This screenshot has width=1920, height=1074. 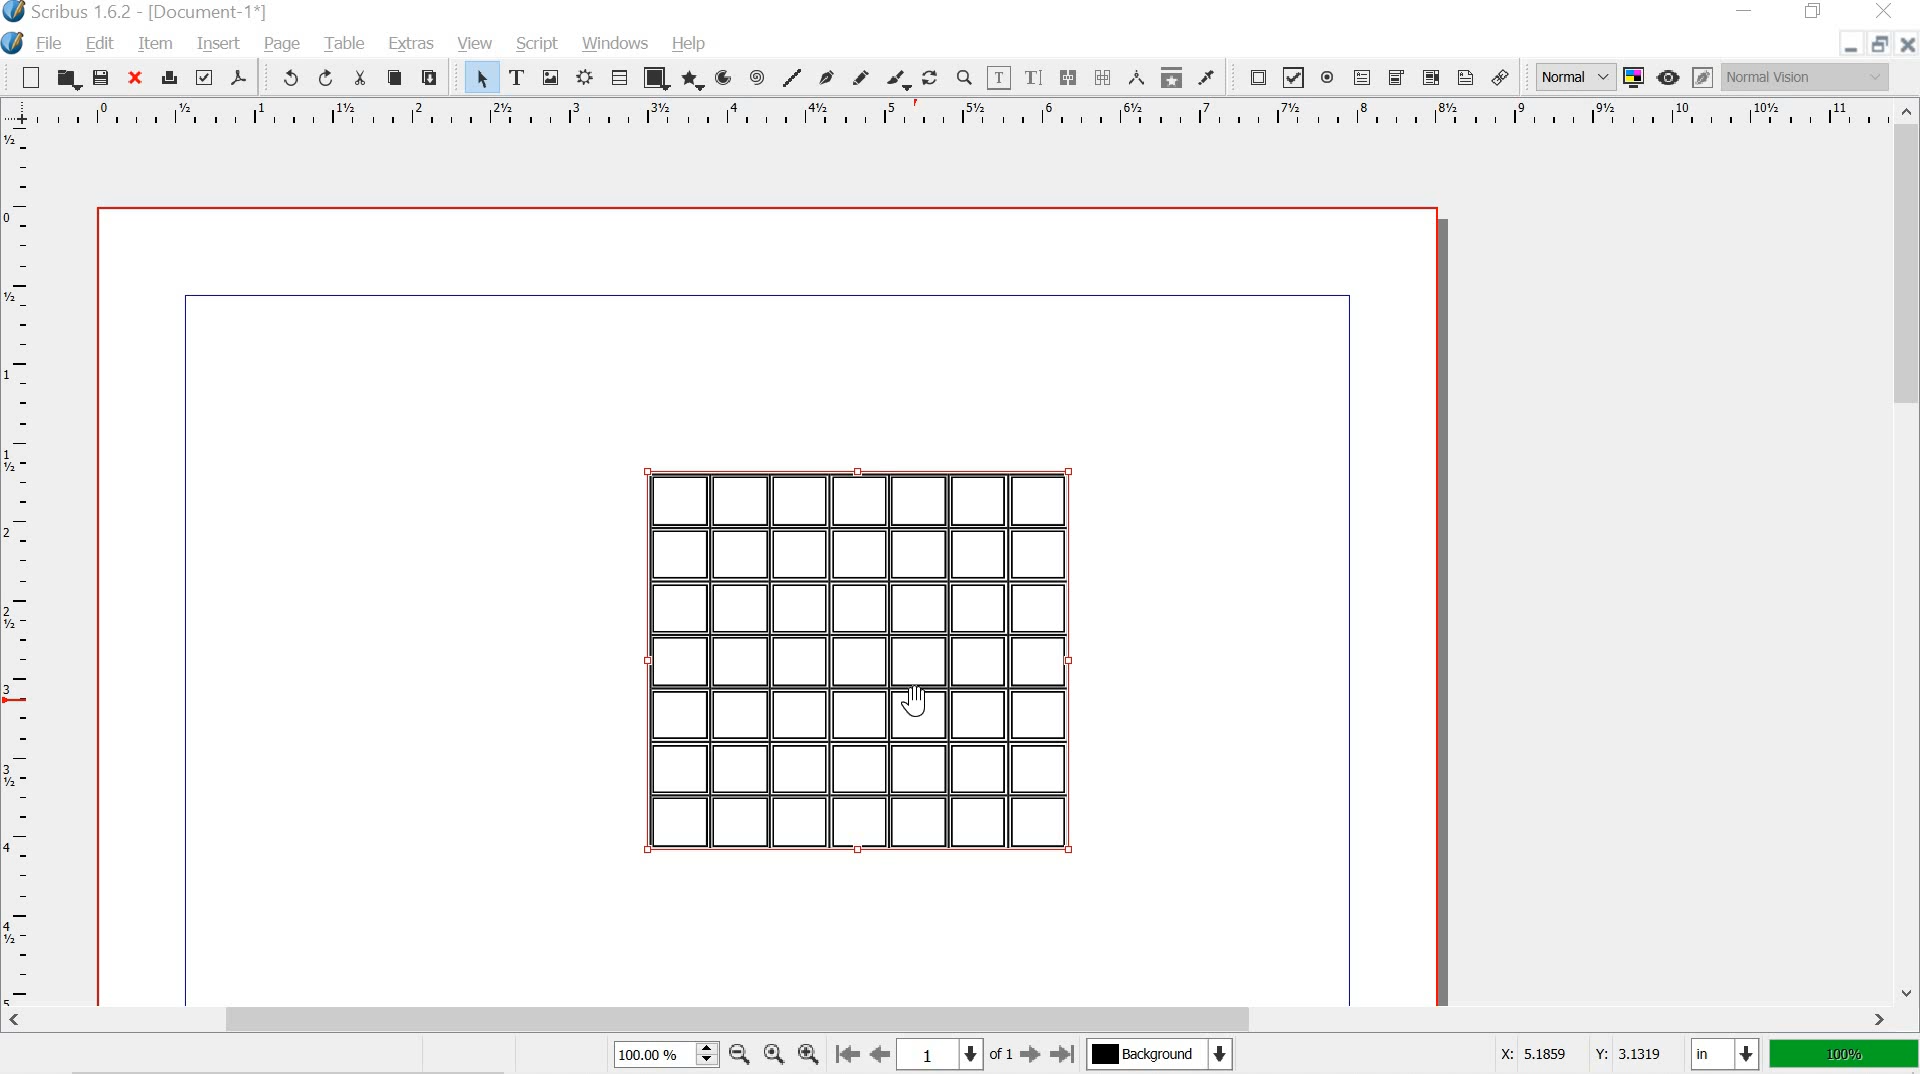 What do you see at coordinates (155, 45) in the screenshot?
I see `item` at bounding box center [155, 45].